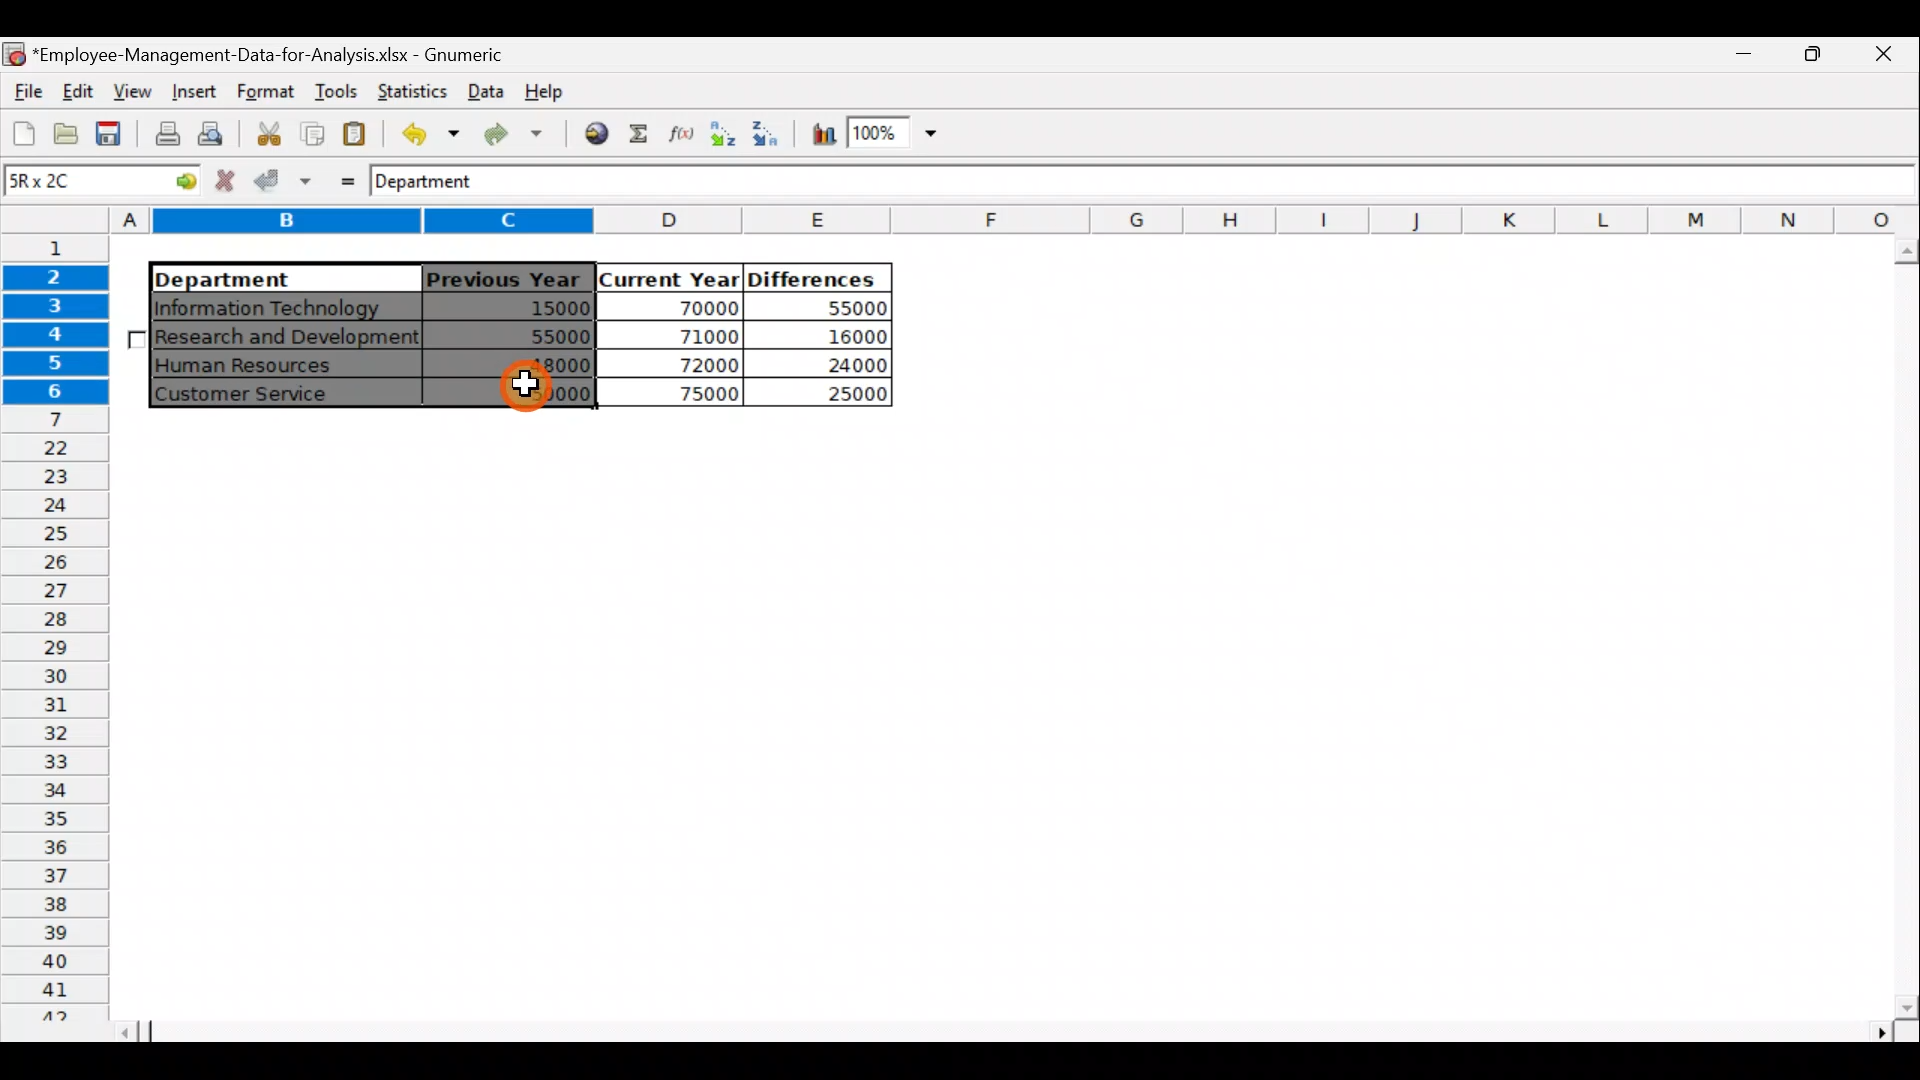  I want to click on 50000, so click(523, 392).